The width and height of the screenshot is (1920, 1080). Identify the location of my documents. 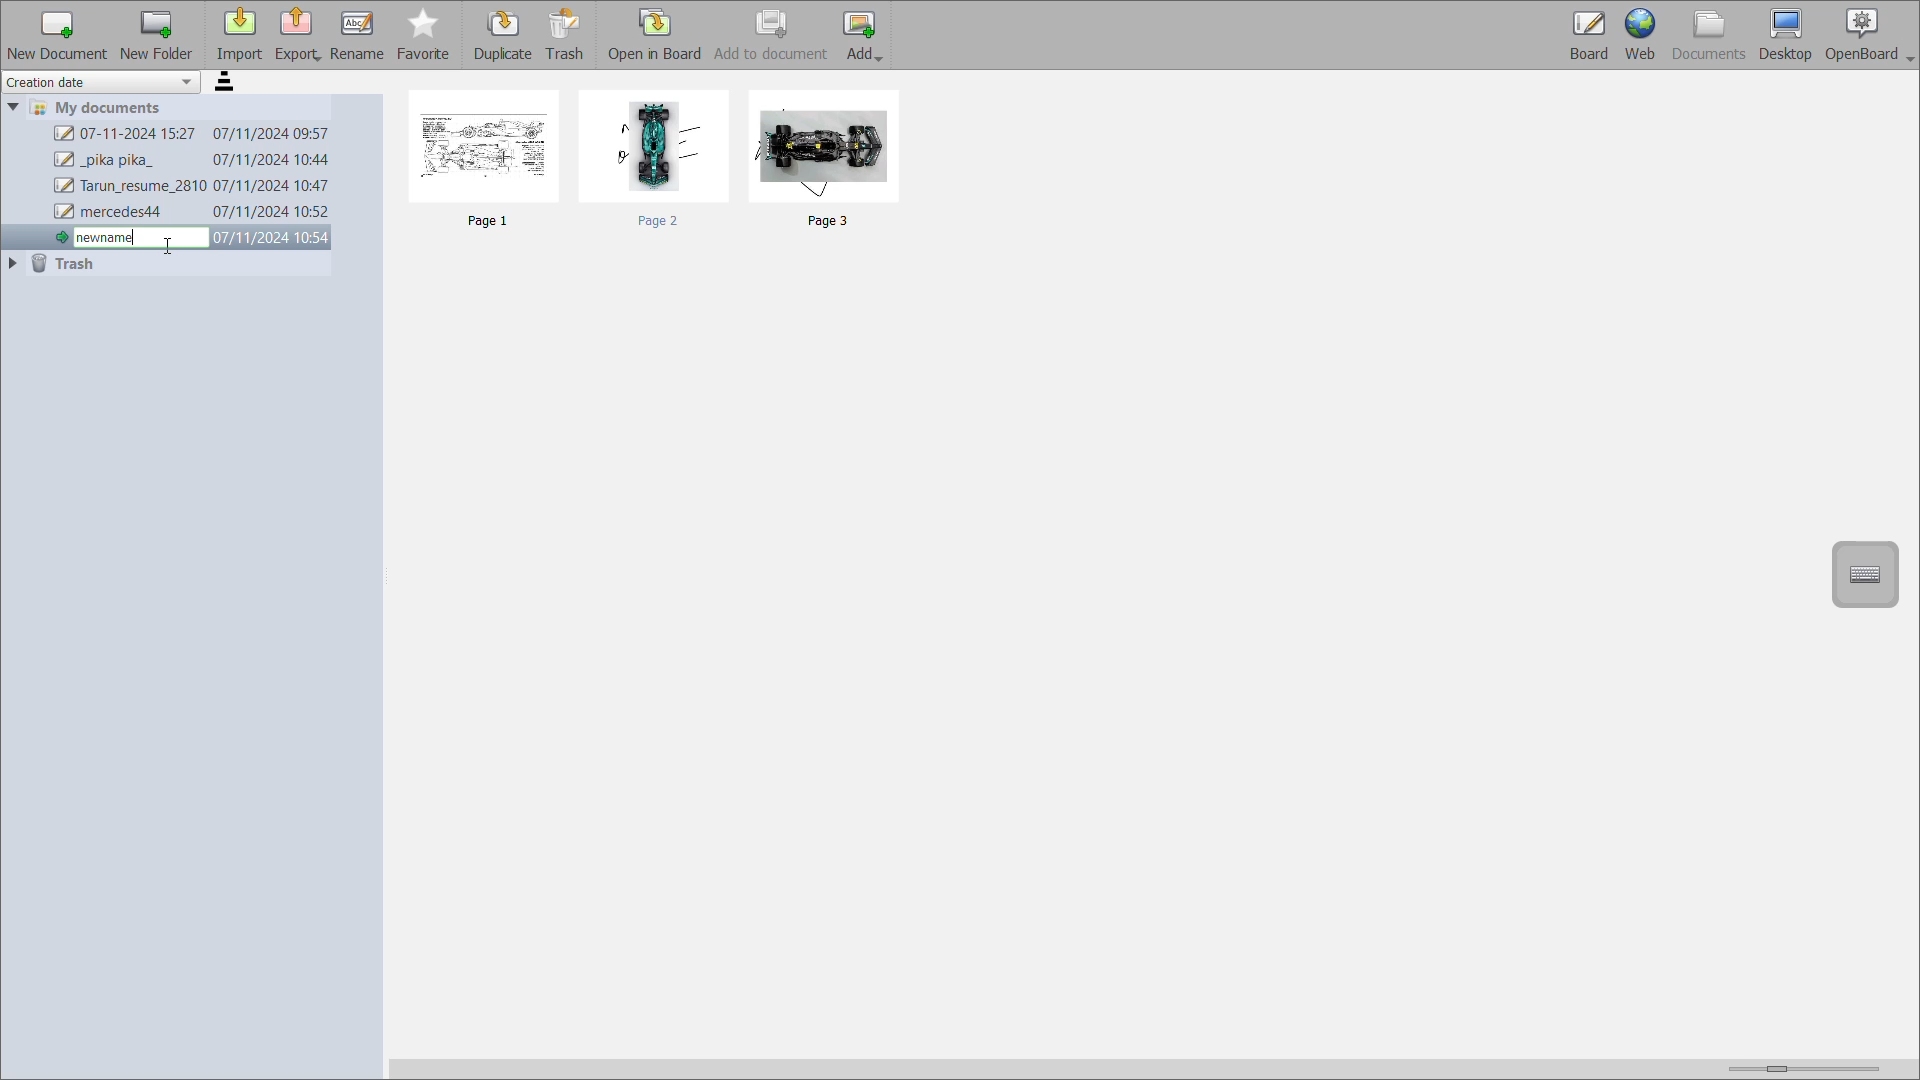
(106, 107).